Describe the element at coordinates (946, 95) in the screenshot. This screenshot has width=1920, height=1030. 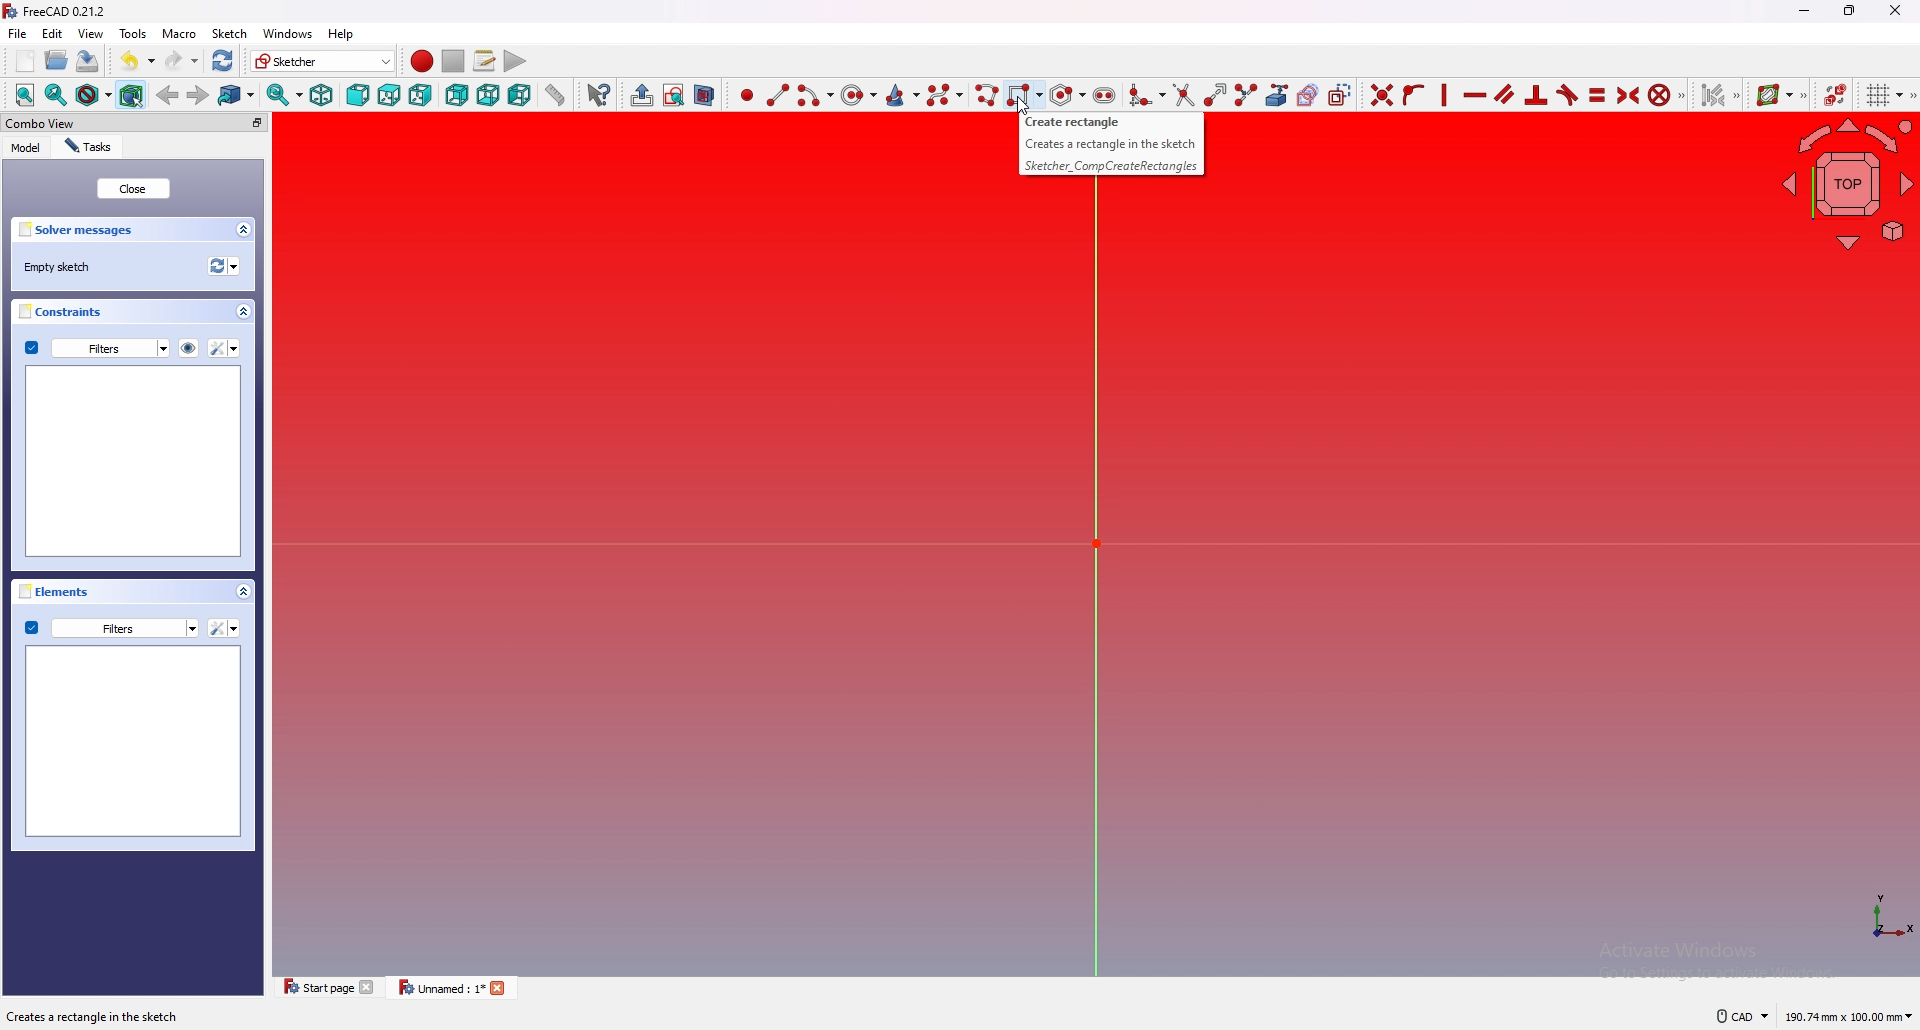
I see `create b spline` at that location.